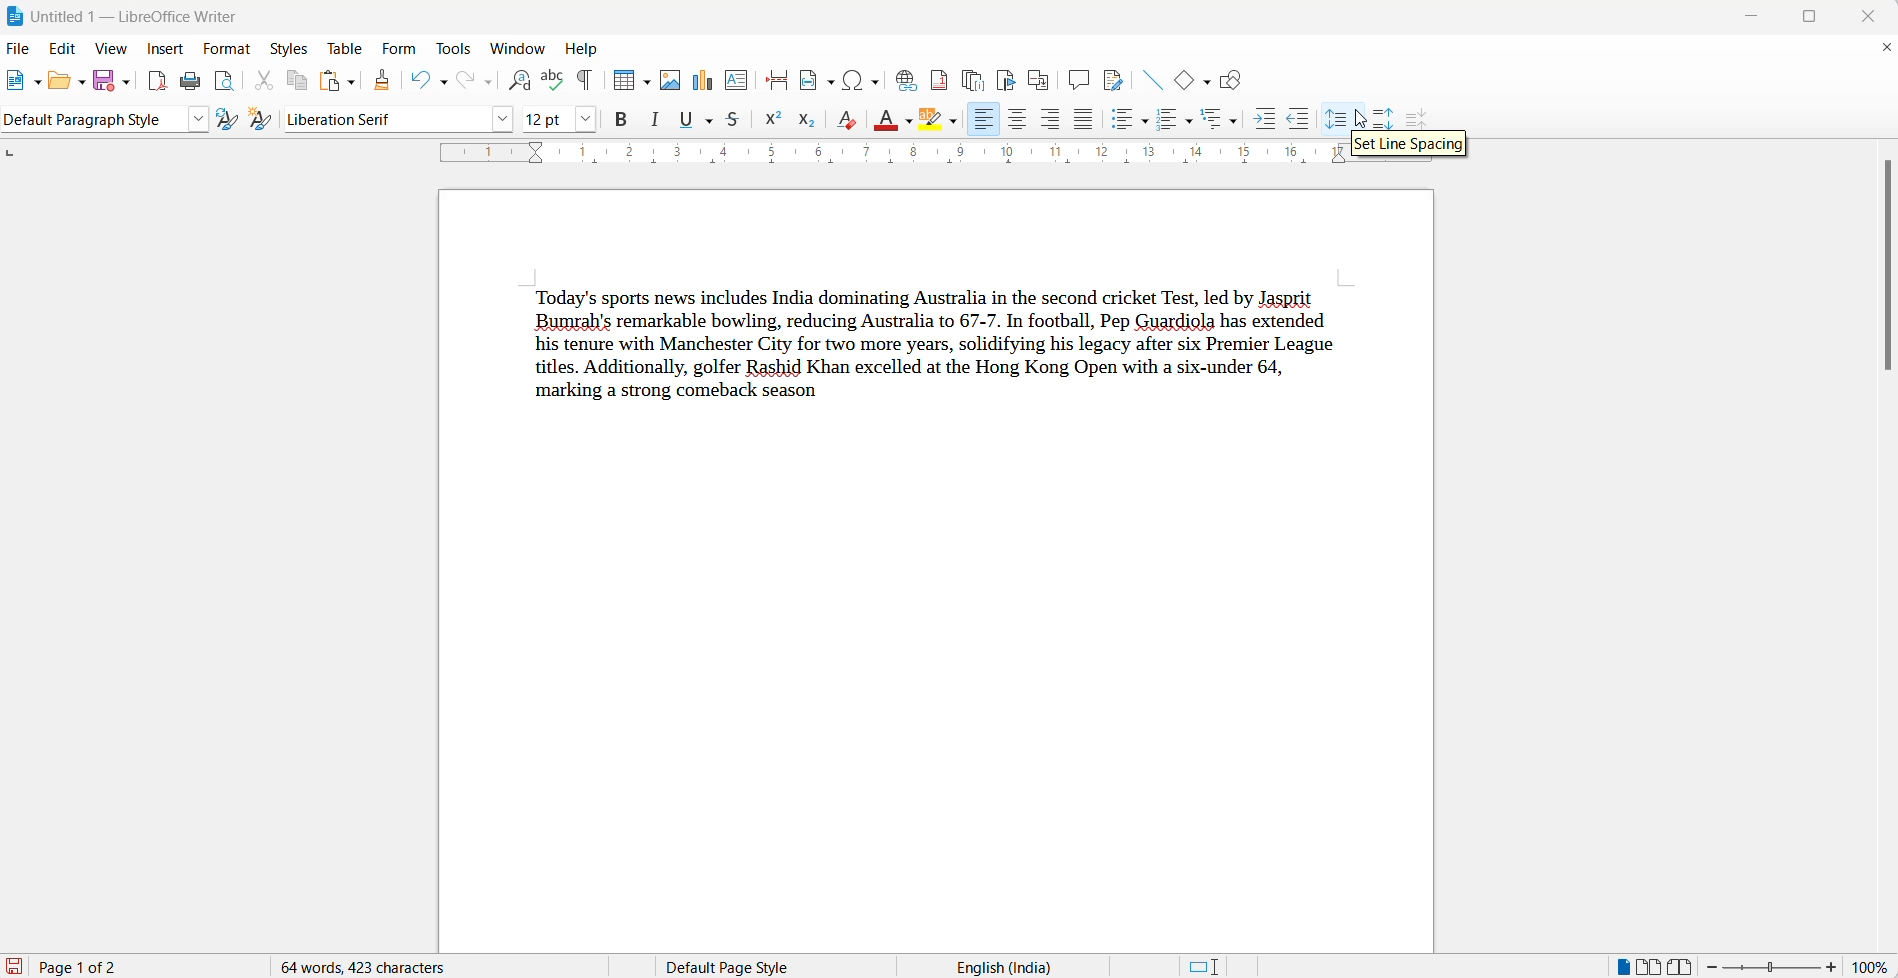  What do you see at coordinates (590, 50) in the screenshot?
I see `help` at bounding box center [590, 50].